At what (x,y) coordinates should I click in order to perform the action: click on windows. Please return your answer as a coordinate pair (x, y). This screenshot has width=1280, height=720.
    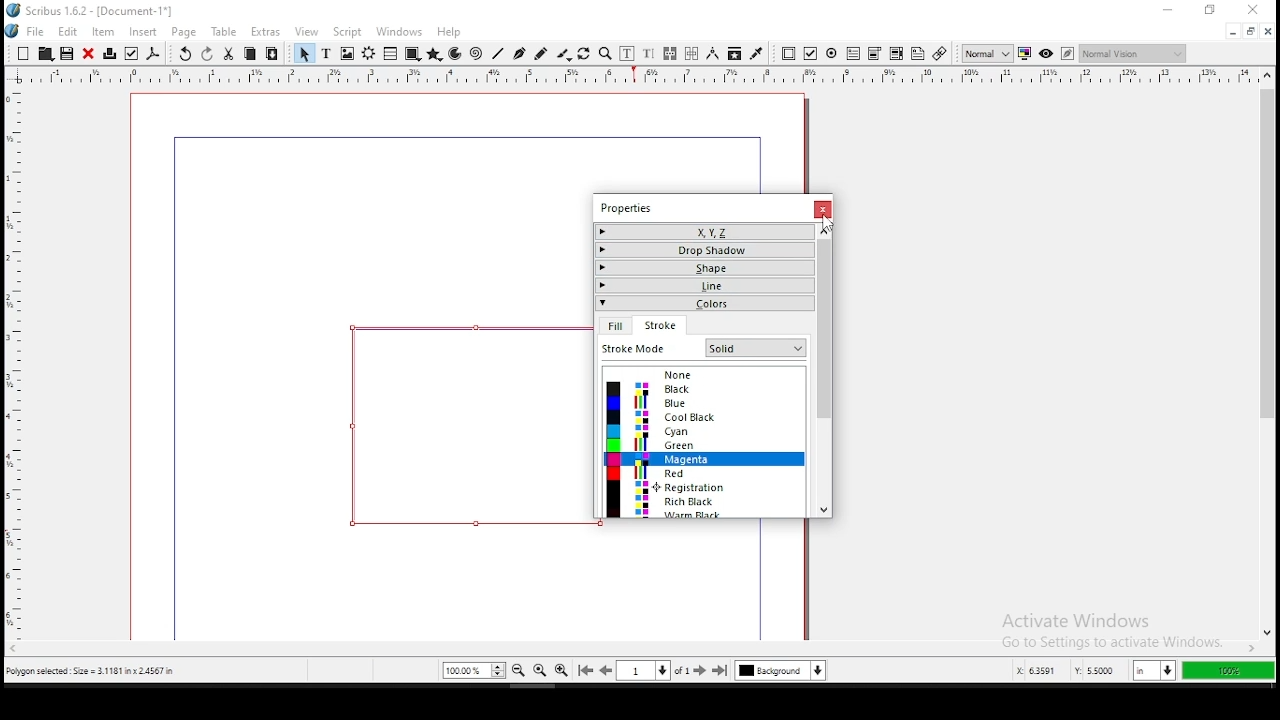
    Looking at the image, I should click on (399, 32).